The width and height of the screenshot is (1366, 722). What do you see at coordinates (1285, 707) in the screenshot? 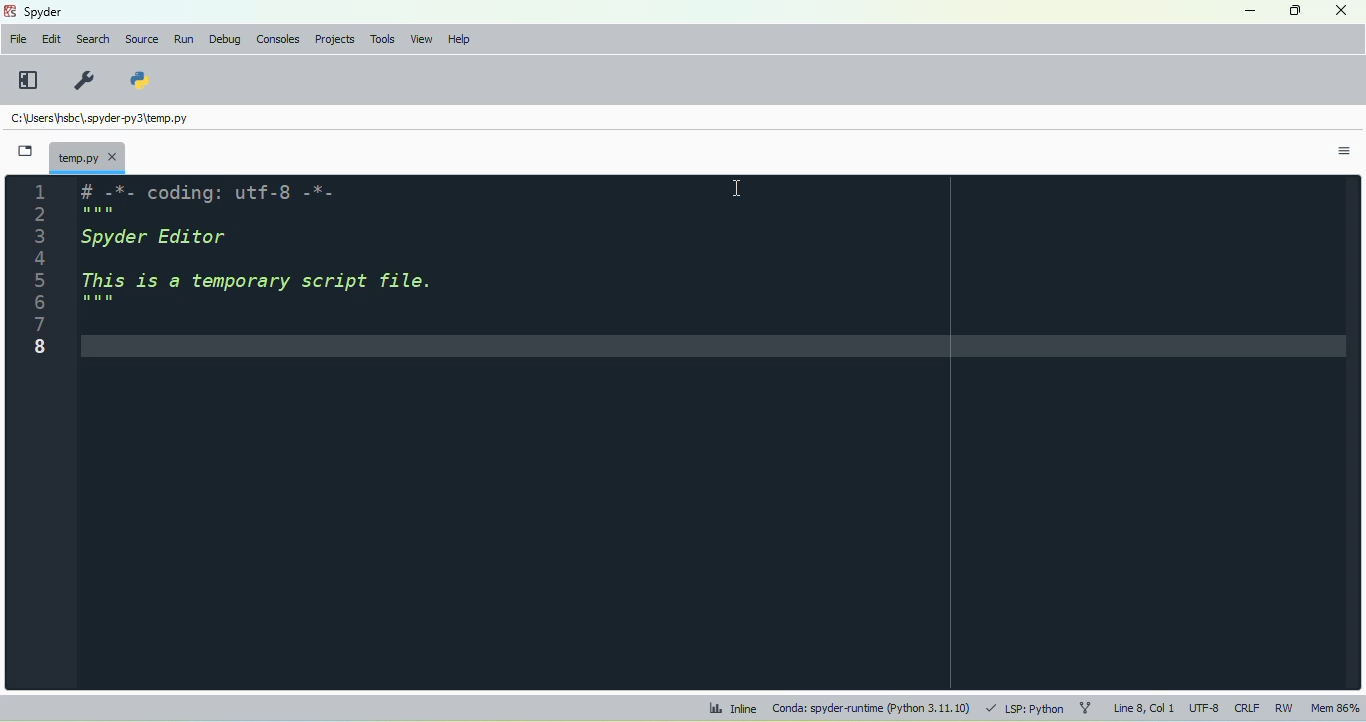
I see `RW` at bounding box center [1285, 707].